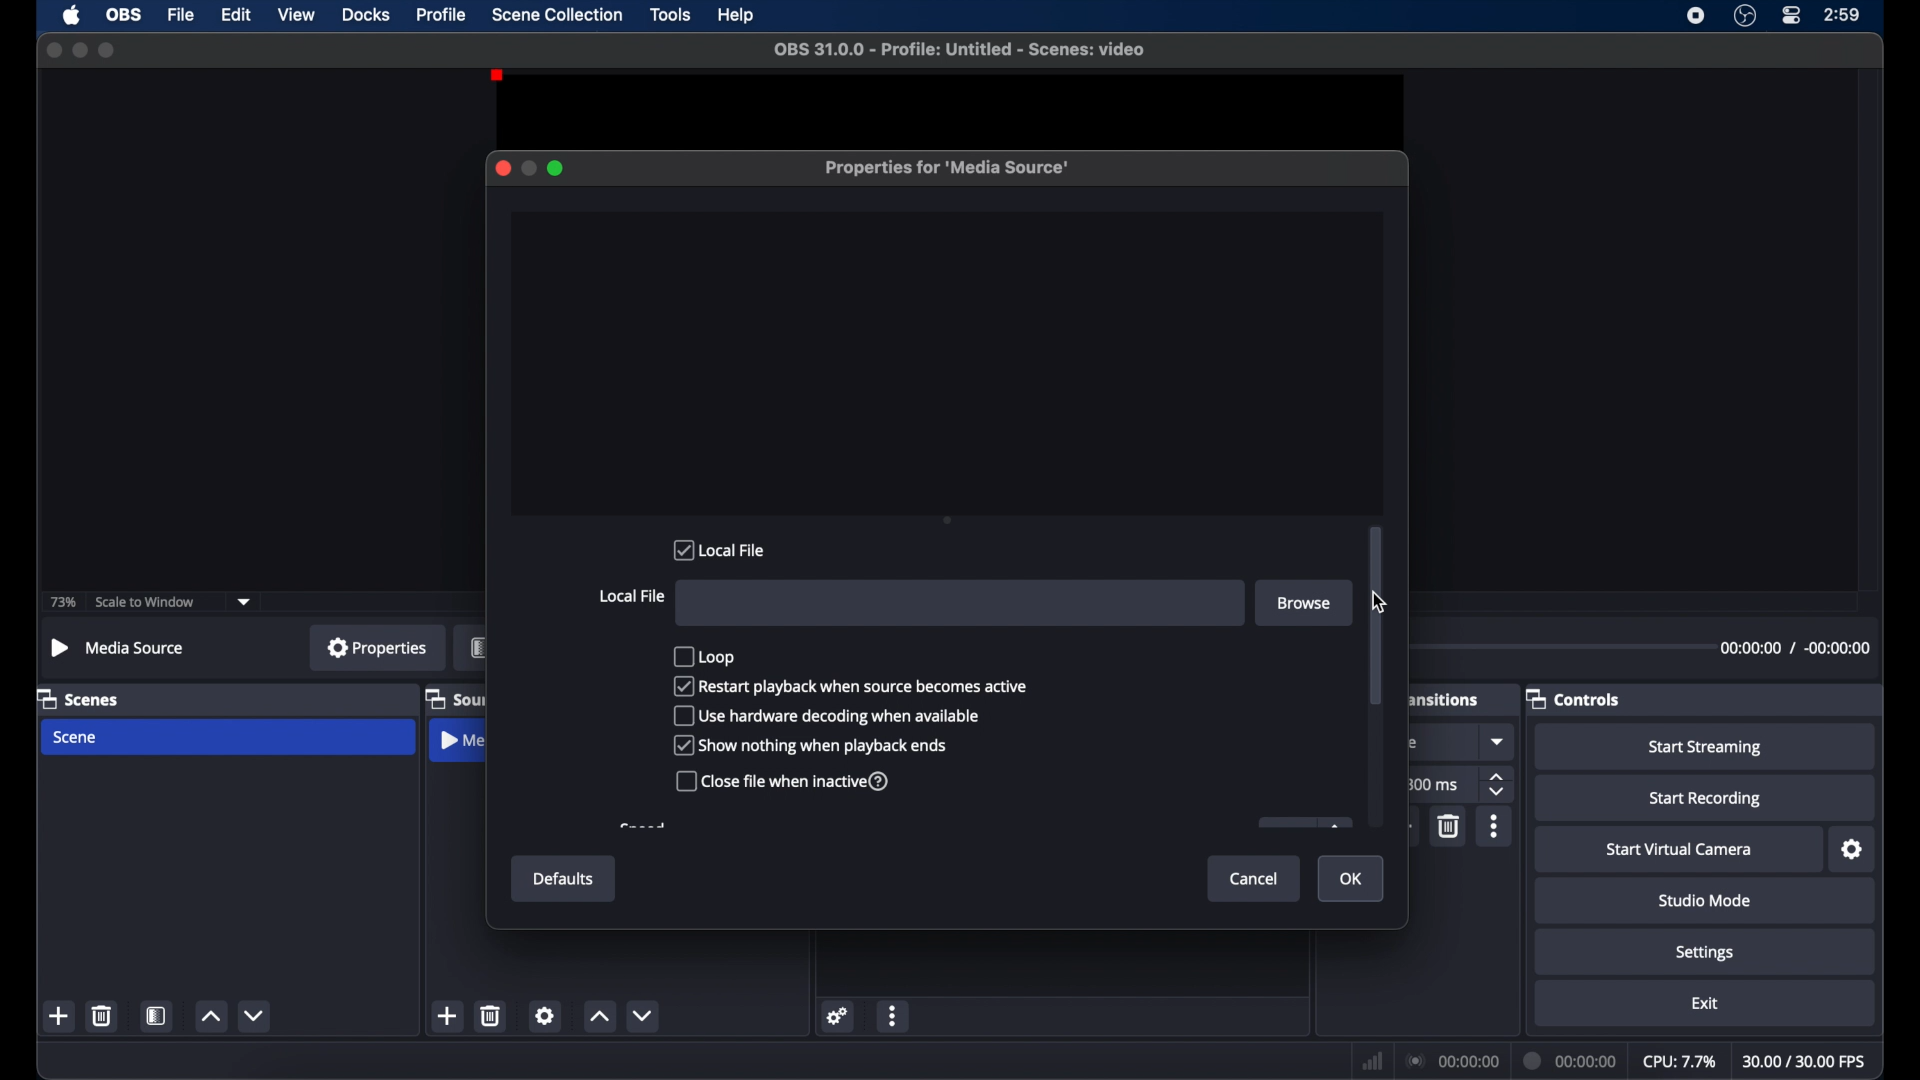 The height and width of the screenshot is (1080, 1920). I want to click on settings, so click(544, 1015).